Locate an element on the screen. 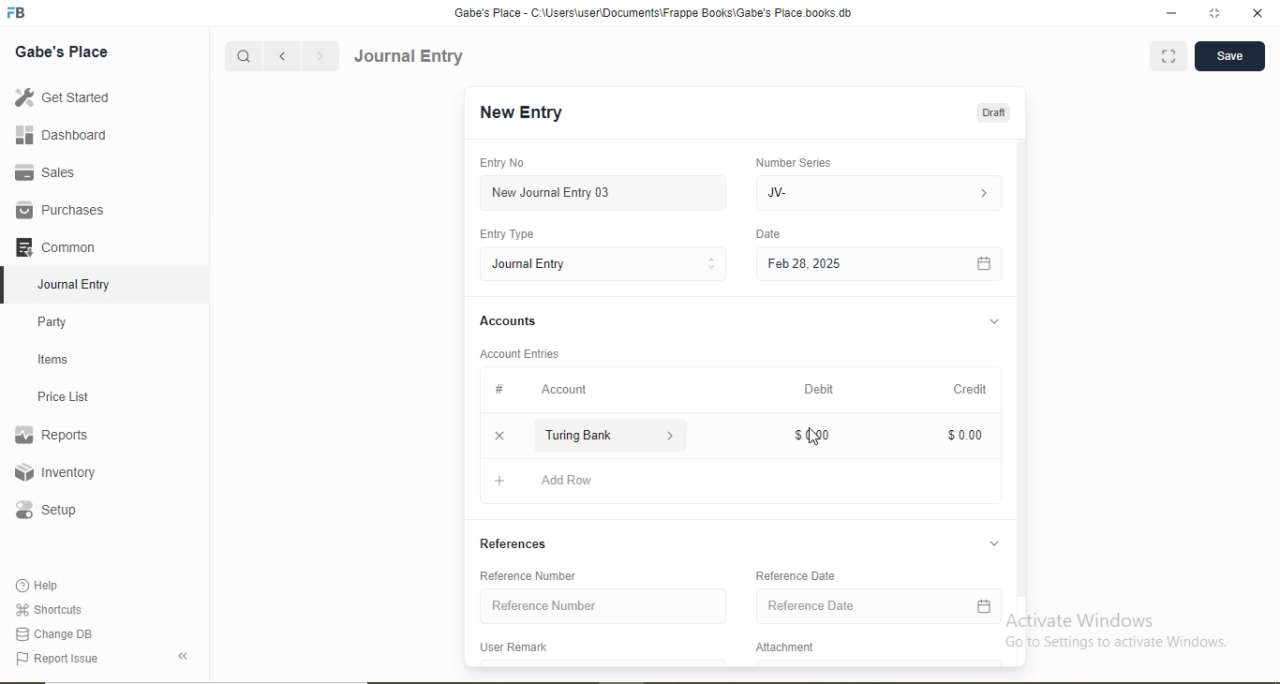 The width and height of the screenshot is (1280, 684). New Journal Entry 03 is located at coordinates (552, 193).